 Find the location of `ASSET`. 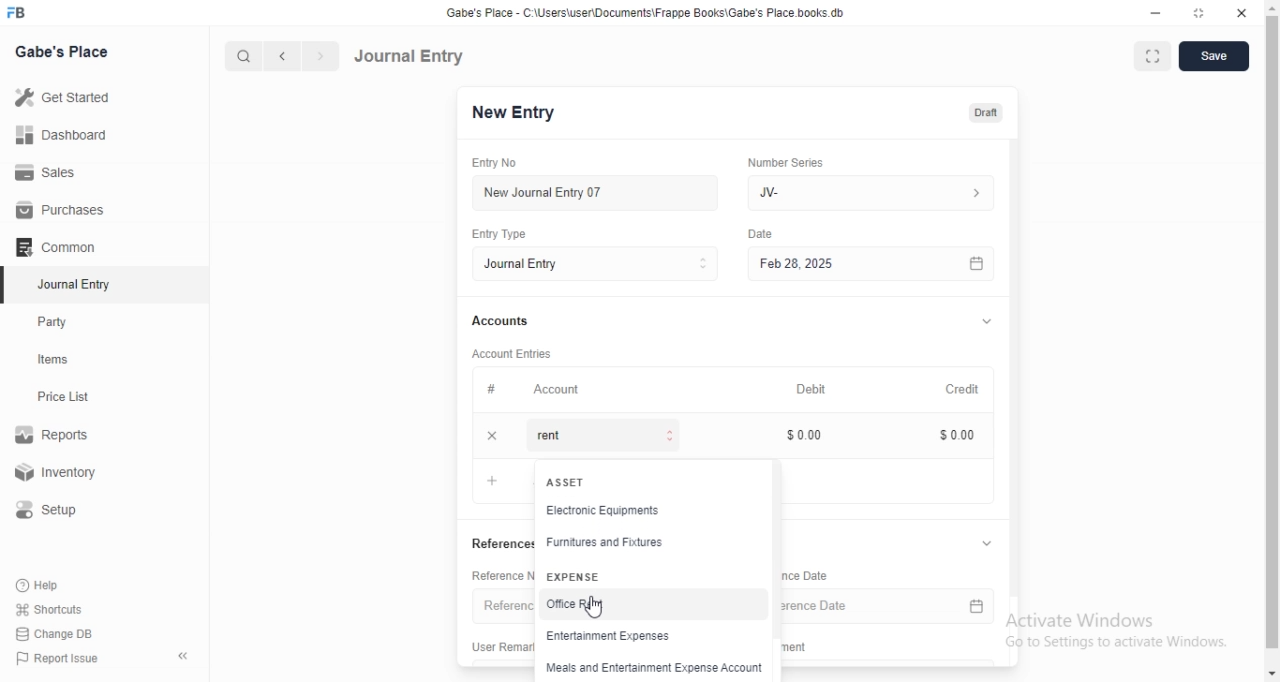

ASSET is located at coordinates (569, 482).